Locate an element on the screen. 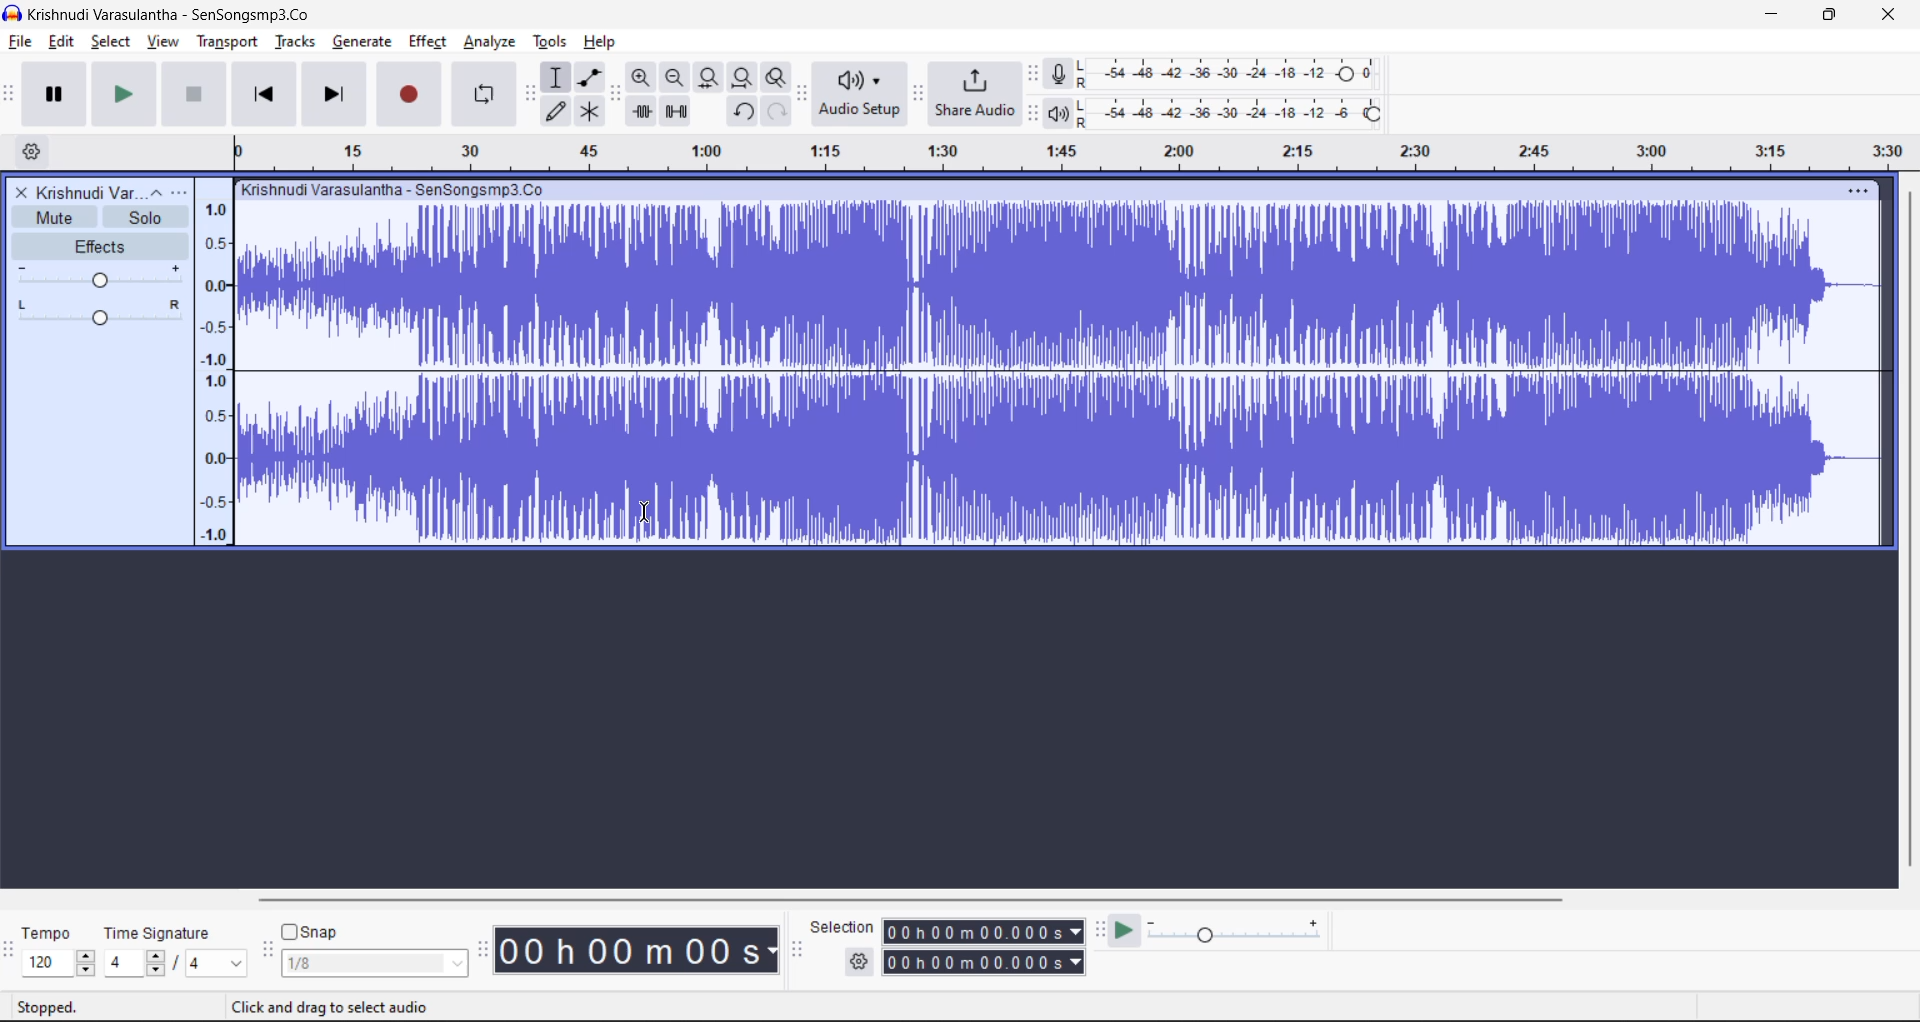 This screenshot has height=1022, width=1920. timeline options is located at coordinates (34, 153).